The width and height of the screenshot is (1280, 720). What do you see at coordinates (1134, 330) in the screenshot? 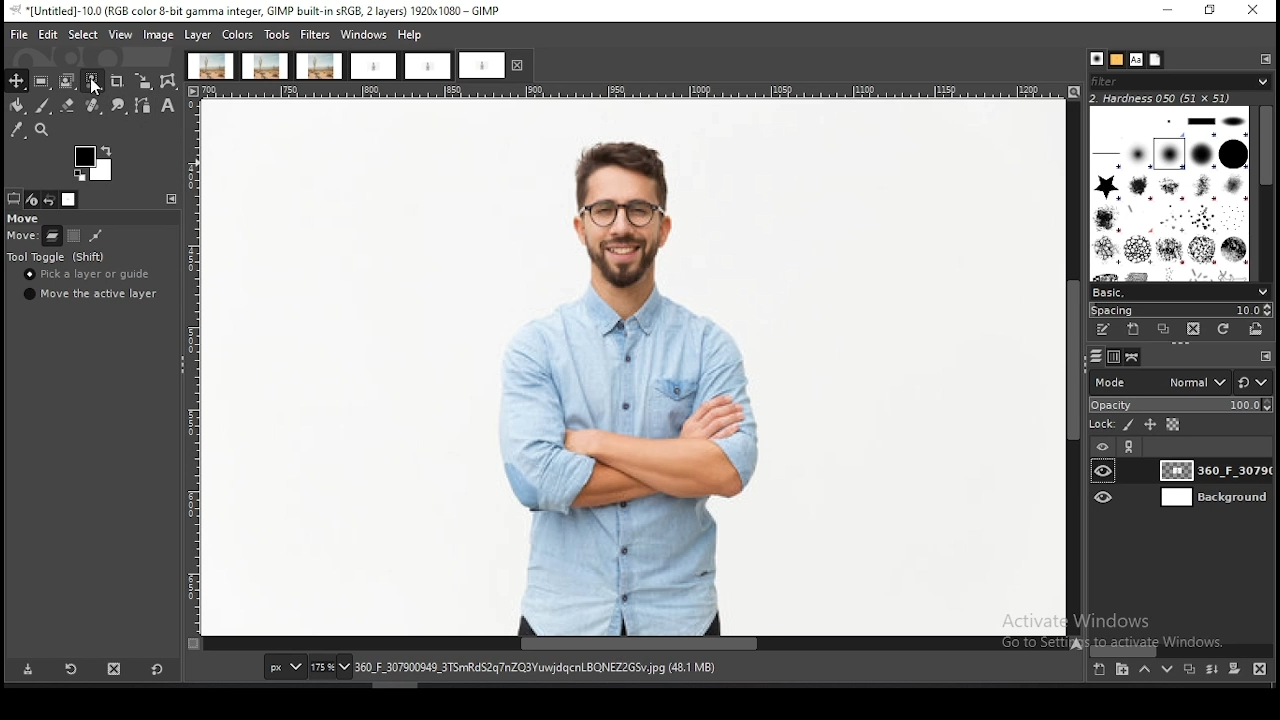
I see `create a new brush` at bounding box center [1134, 330].